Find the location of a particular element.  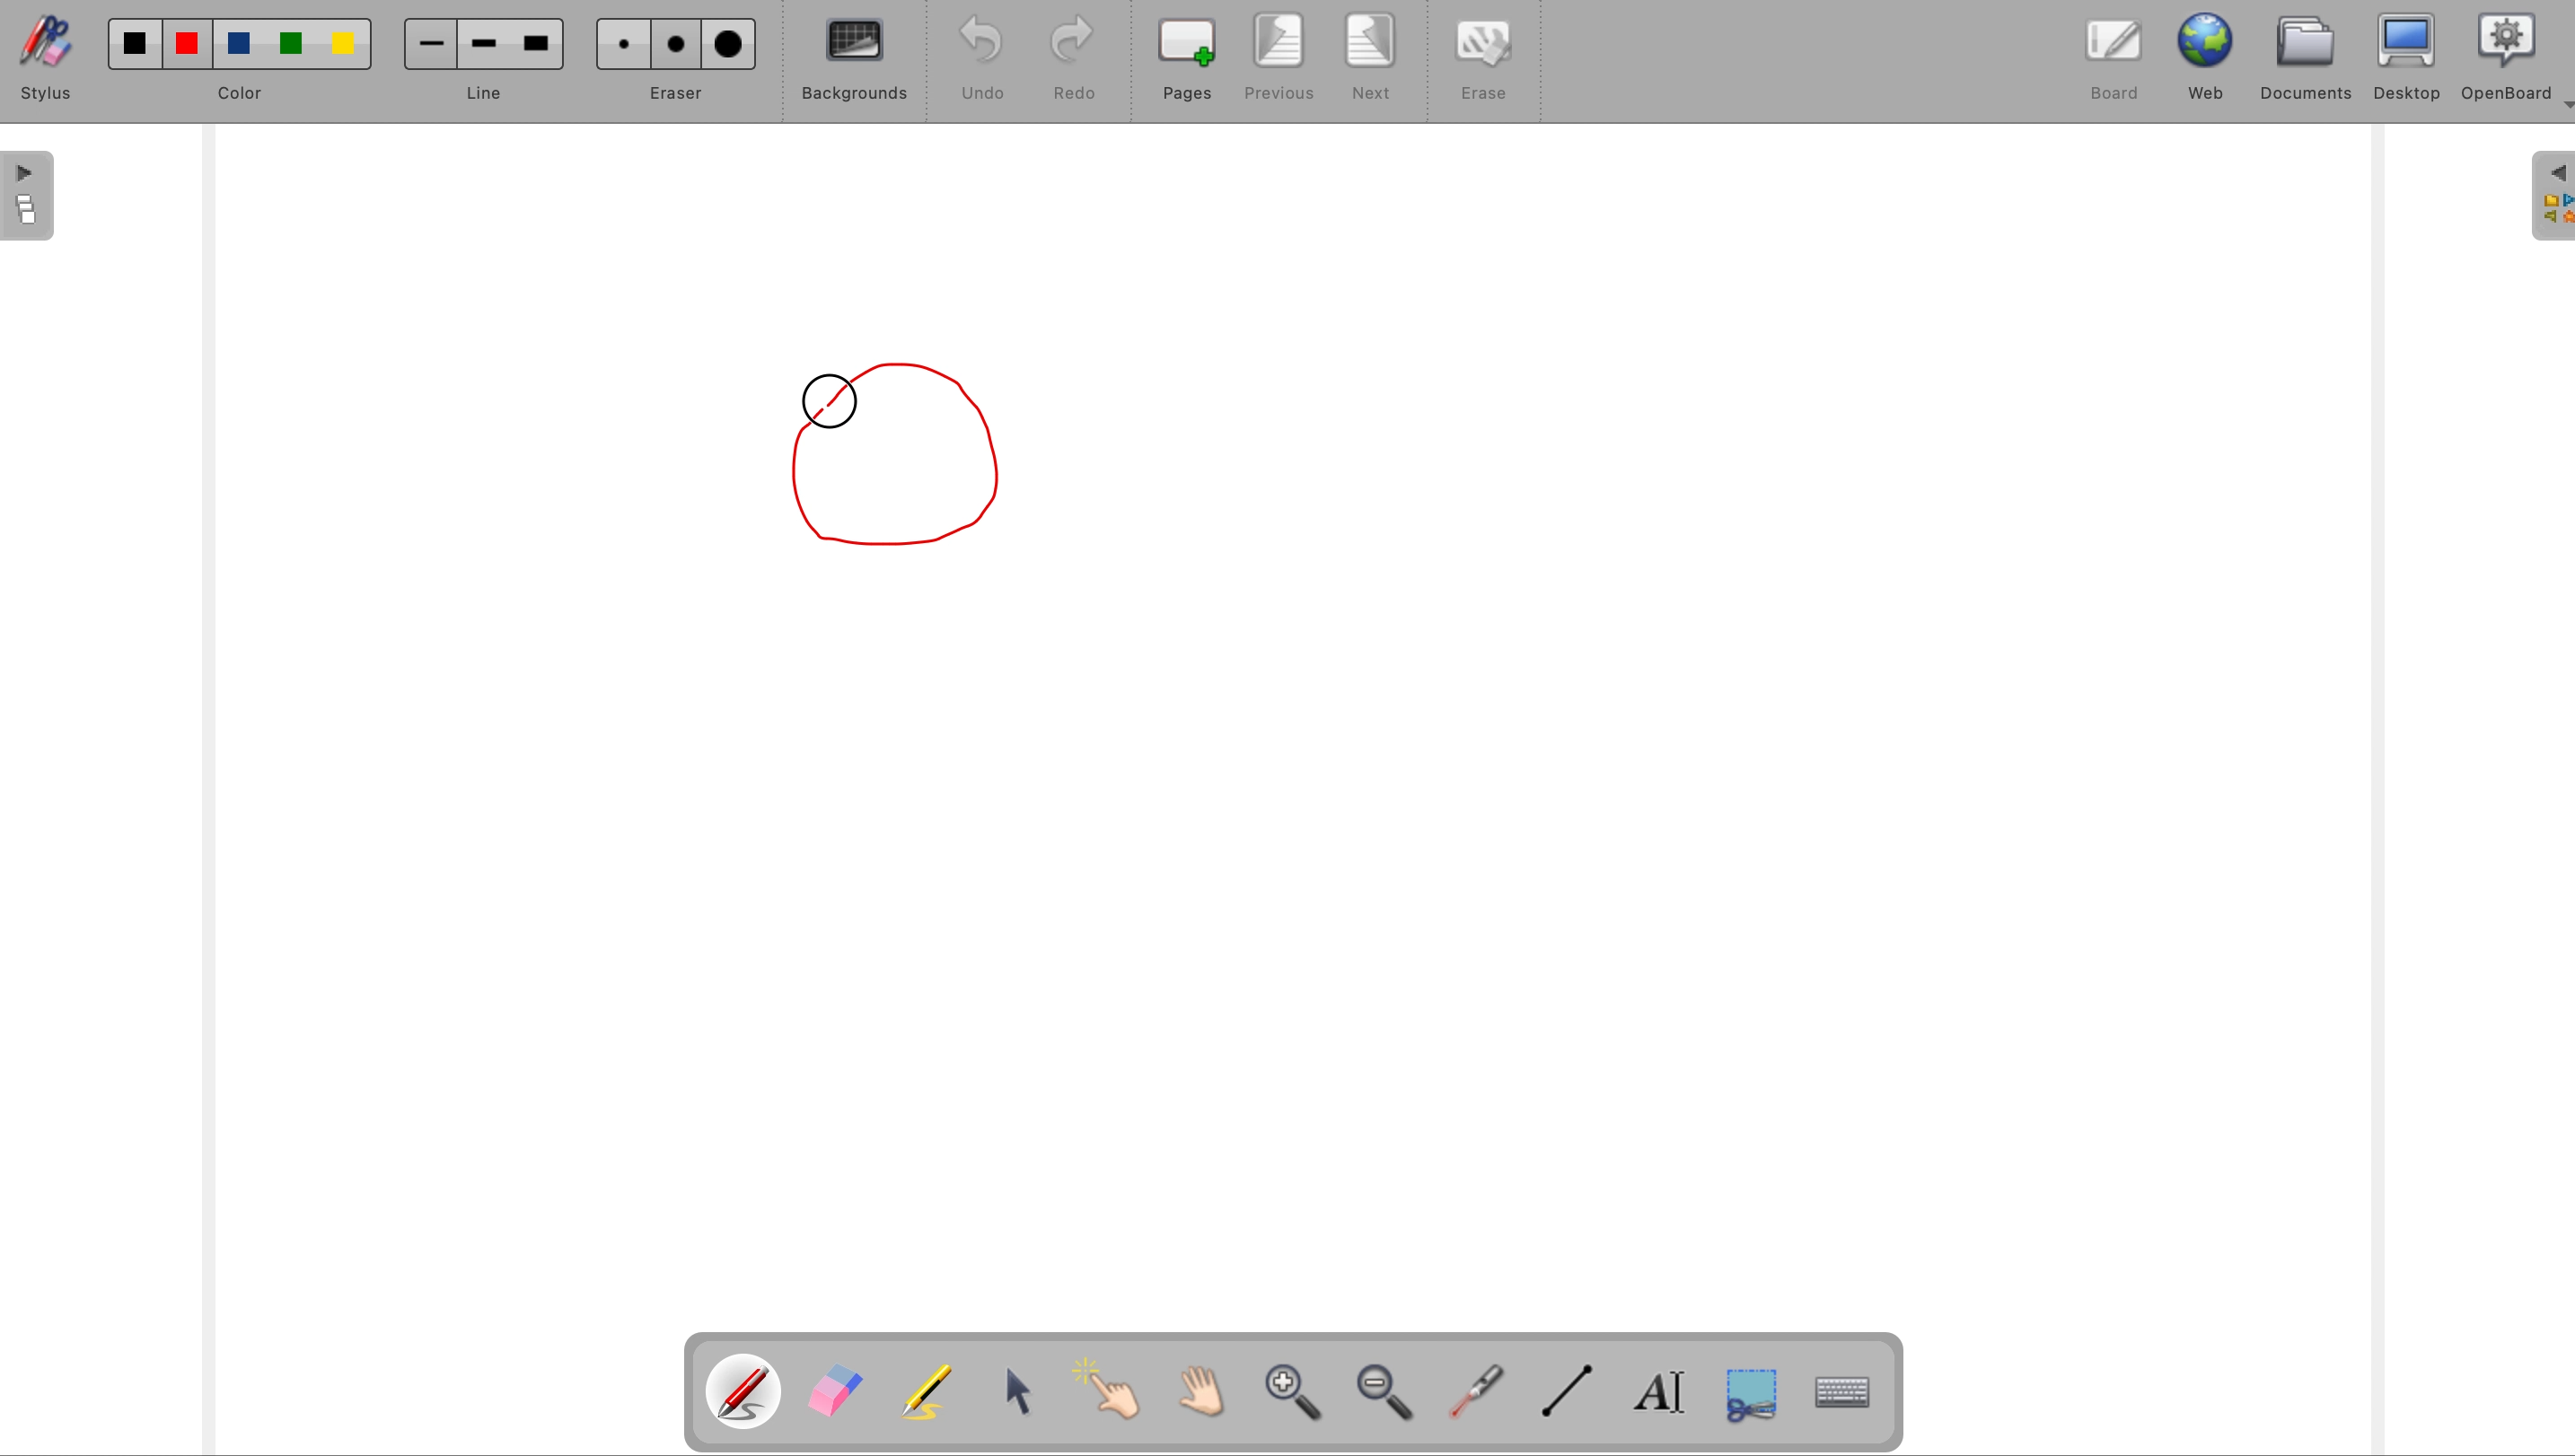

visual laser pointer is located at coordinates (1478, 1395).